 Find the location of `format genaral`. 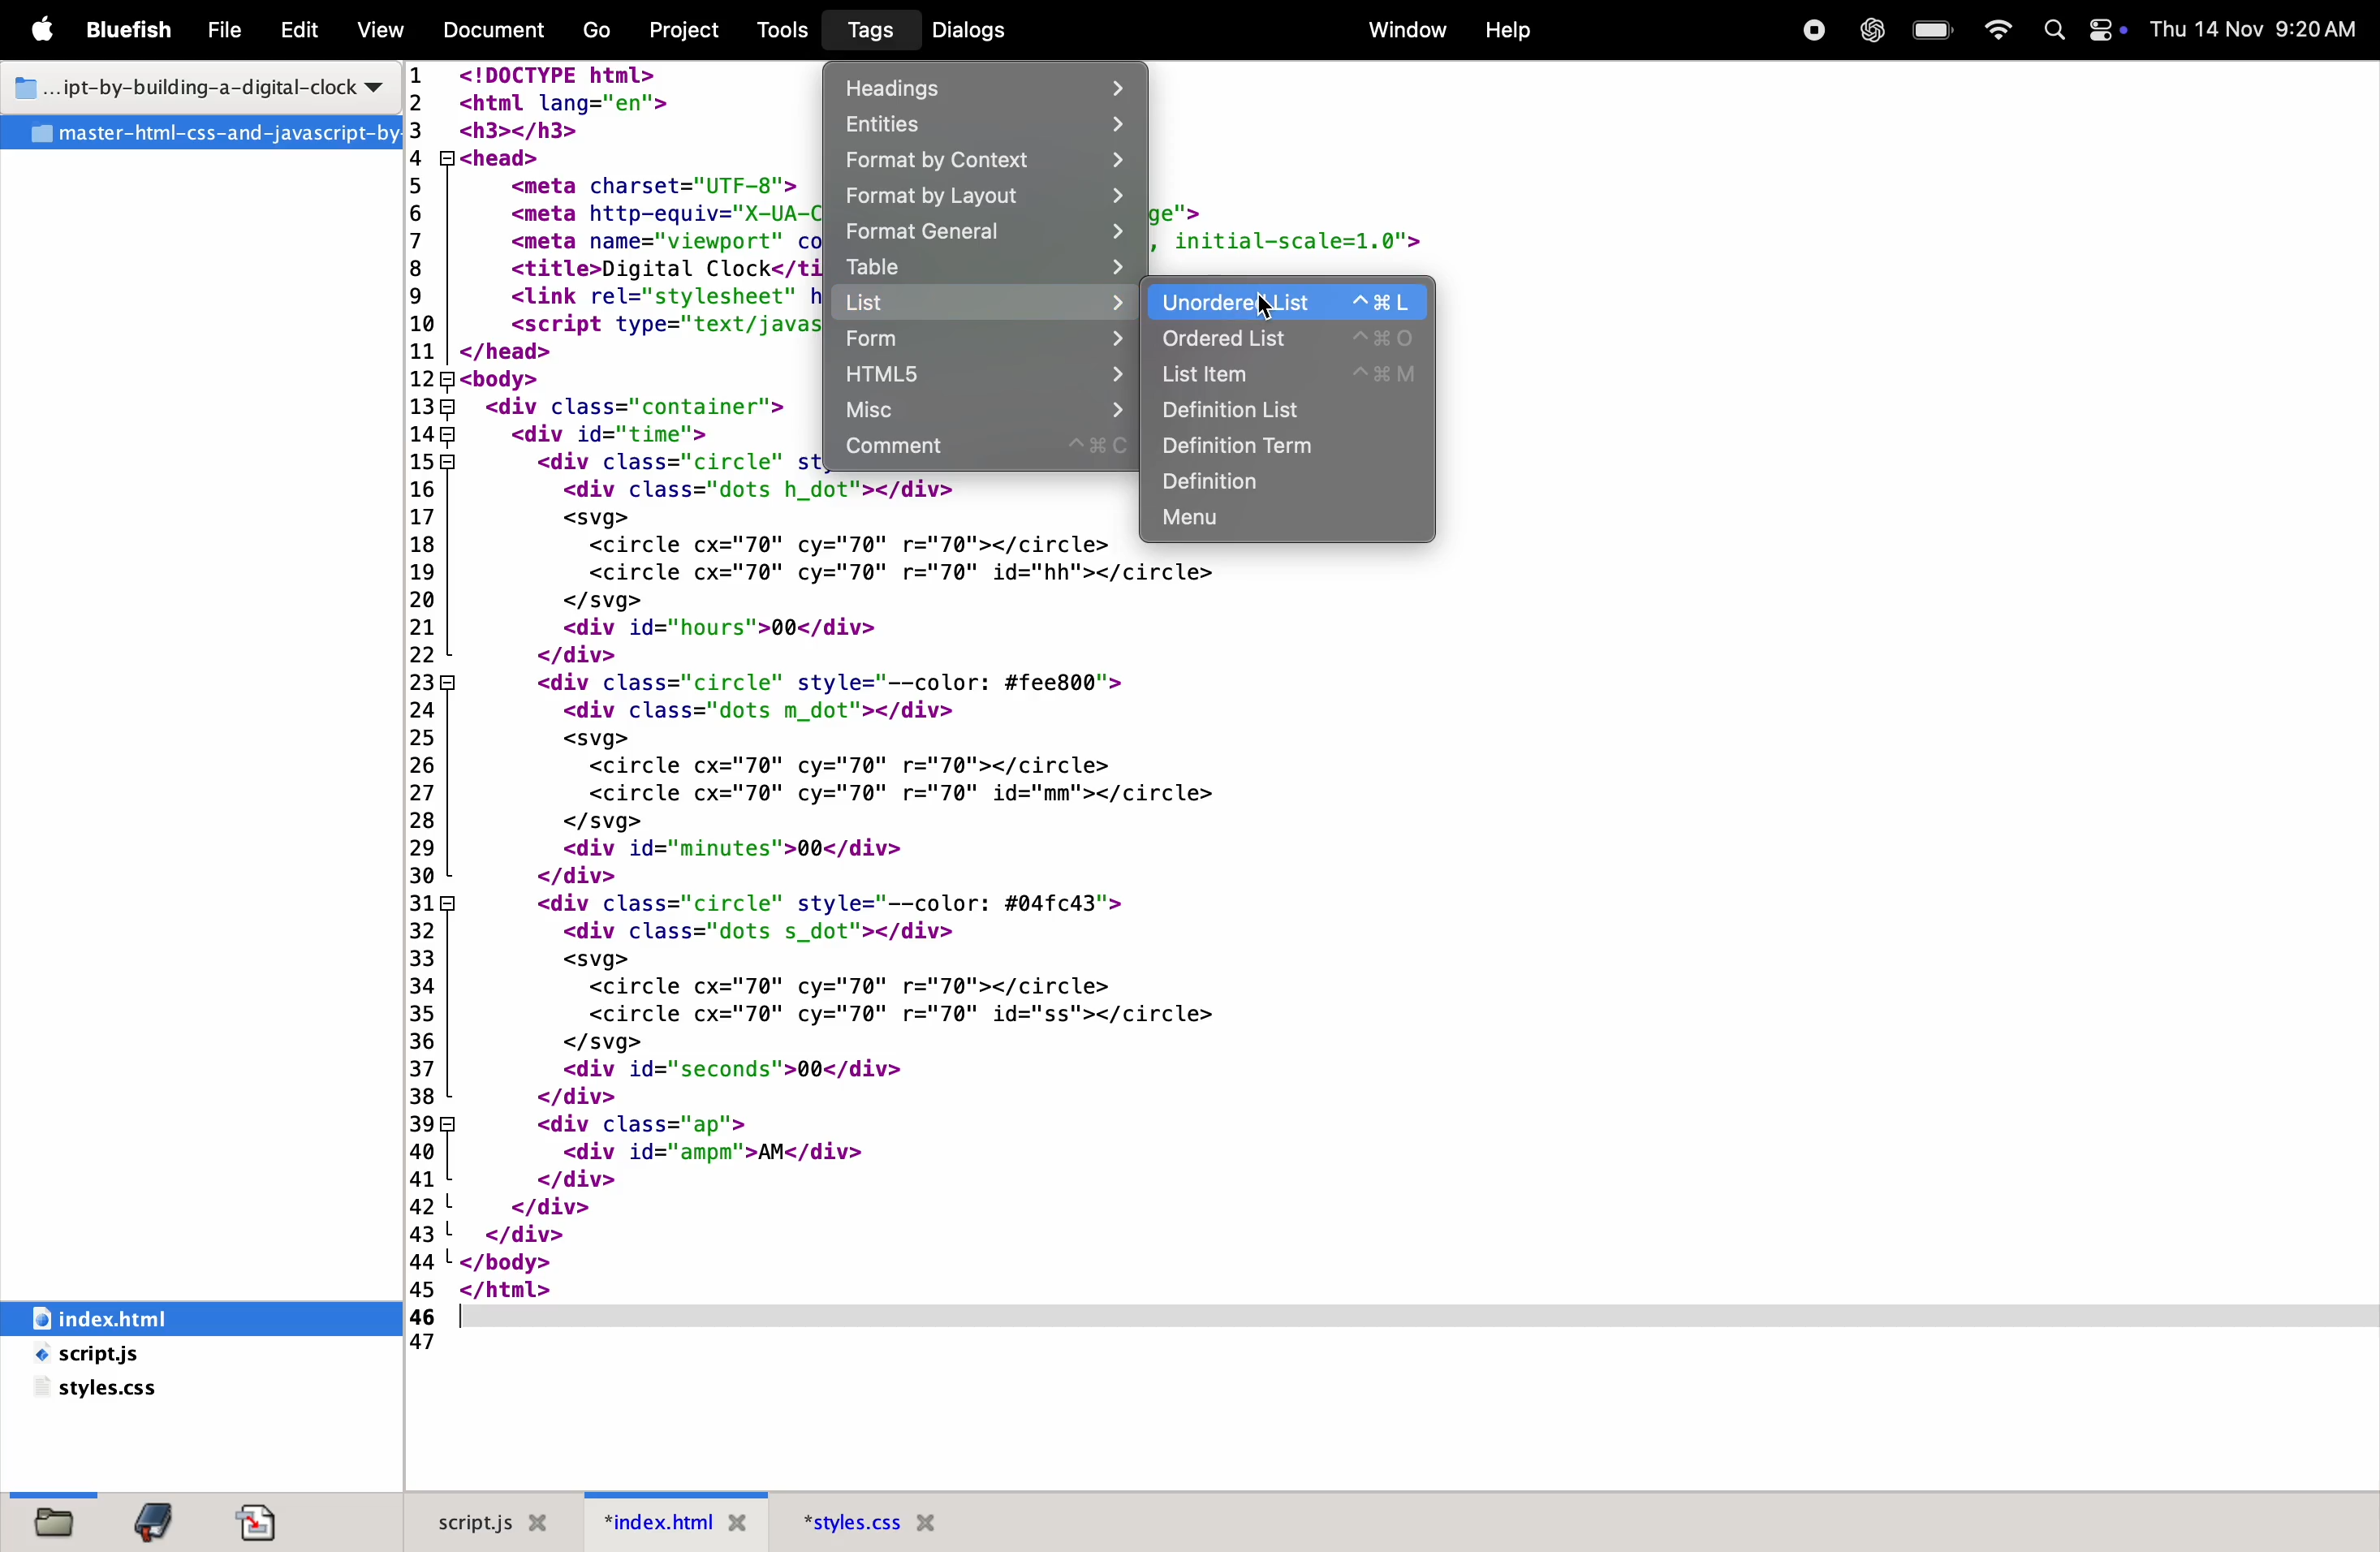

format genaral is located at coordinates (985, 231).